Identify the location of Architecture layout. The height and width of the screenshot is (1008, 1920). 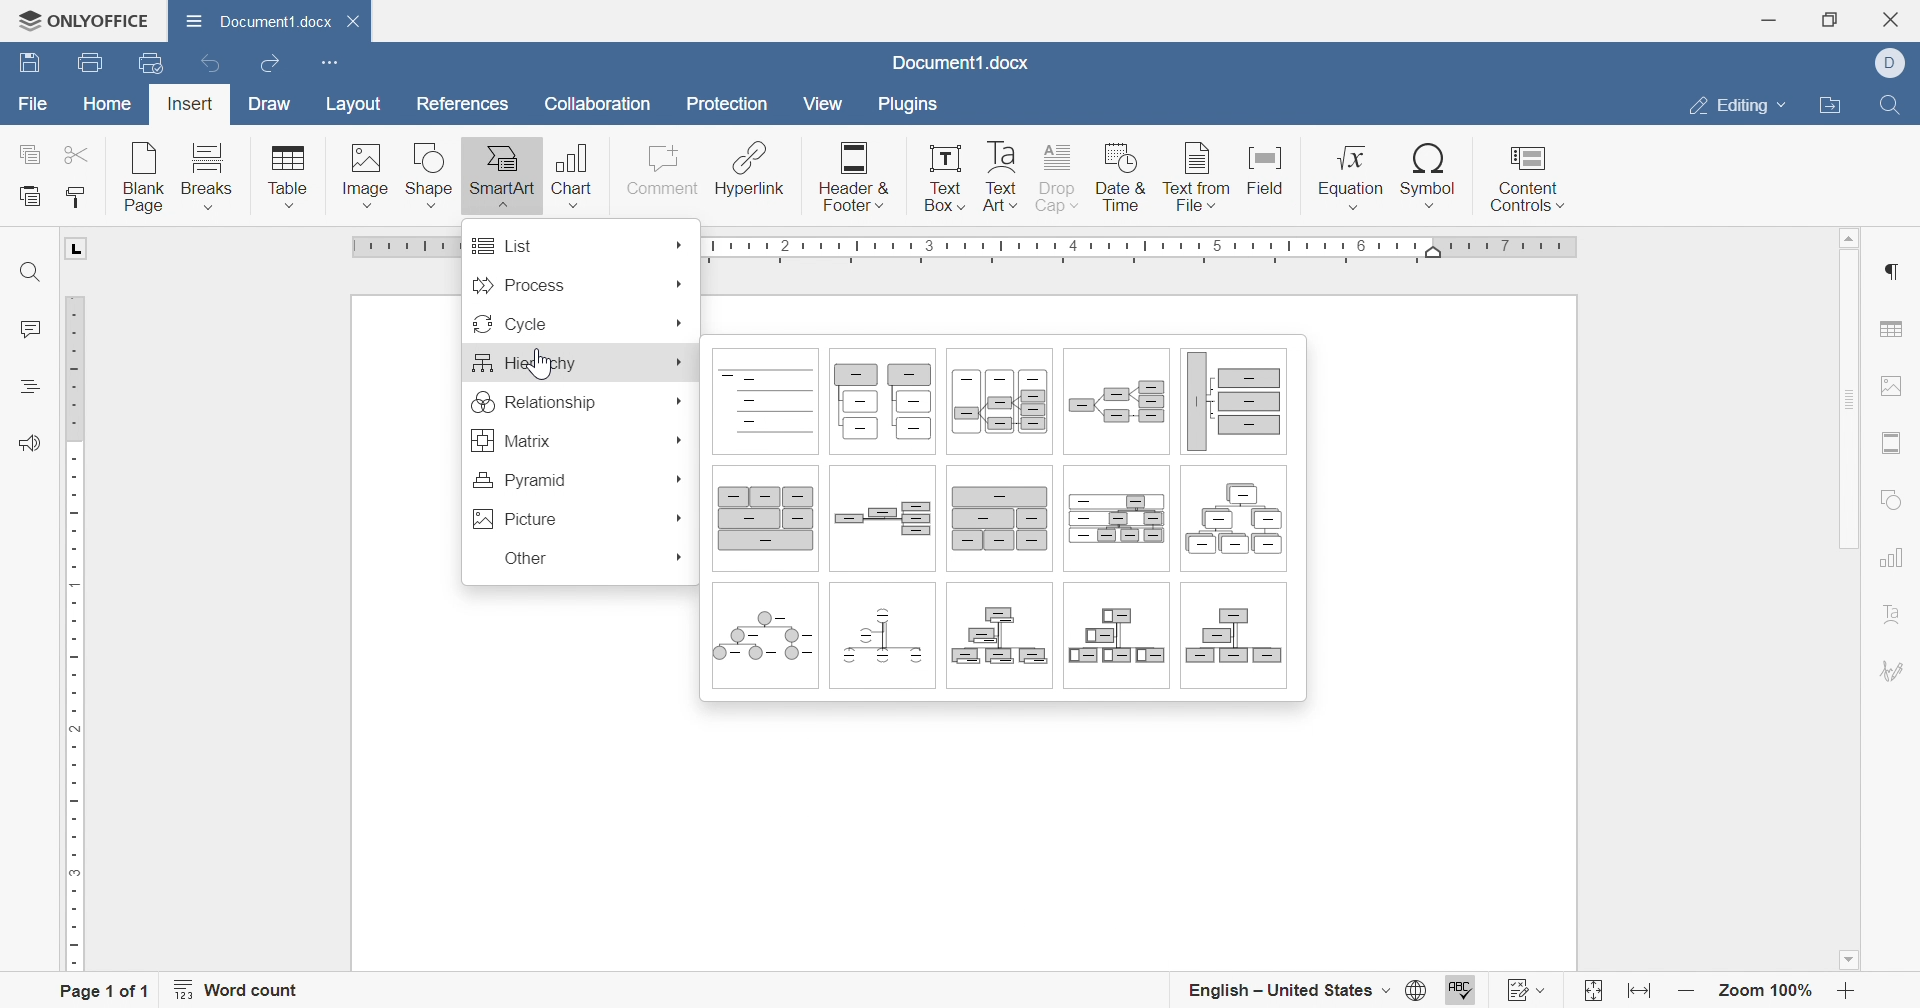
(767, 526).